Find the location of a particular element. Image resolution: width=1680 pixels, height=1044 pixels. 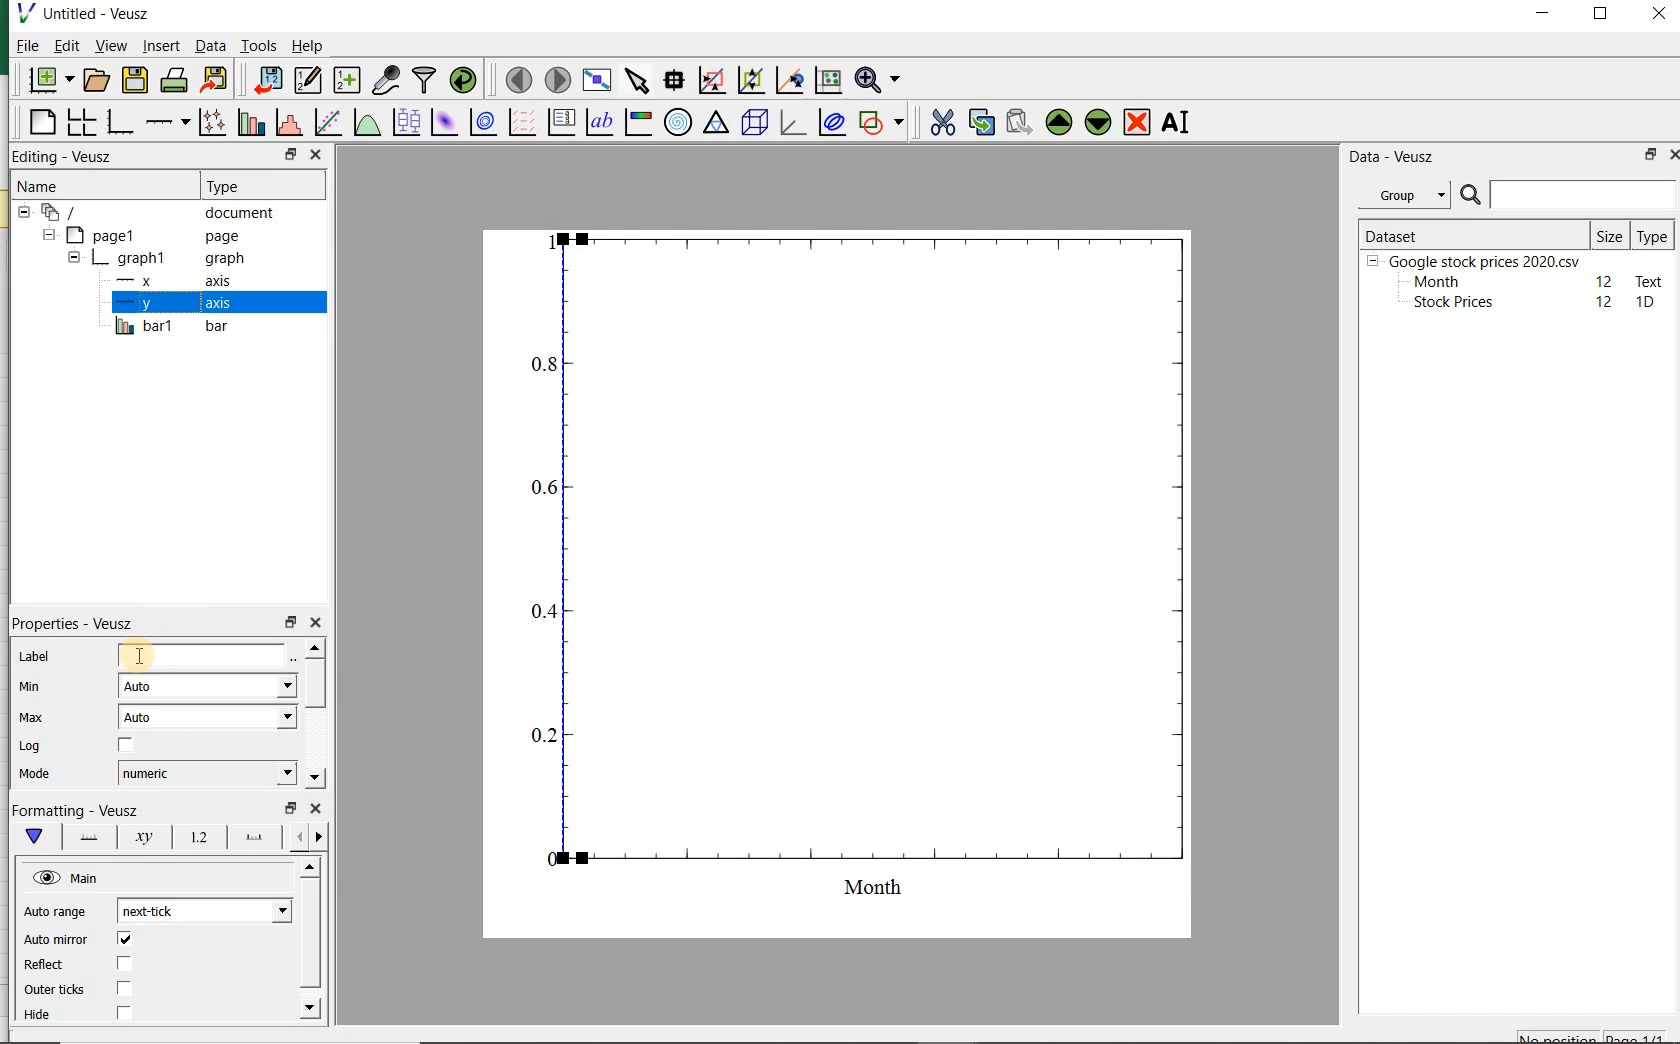

blank page is located at coordinates (41, 125).